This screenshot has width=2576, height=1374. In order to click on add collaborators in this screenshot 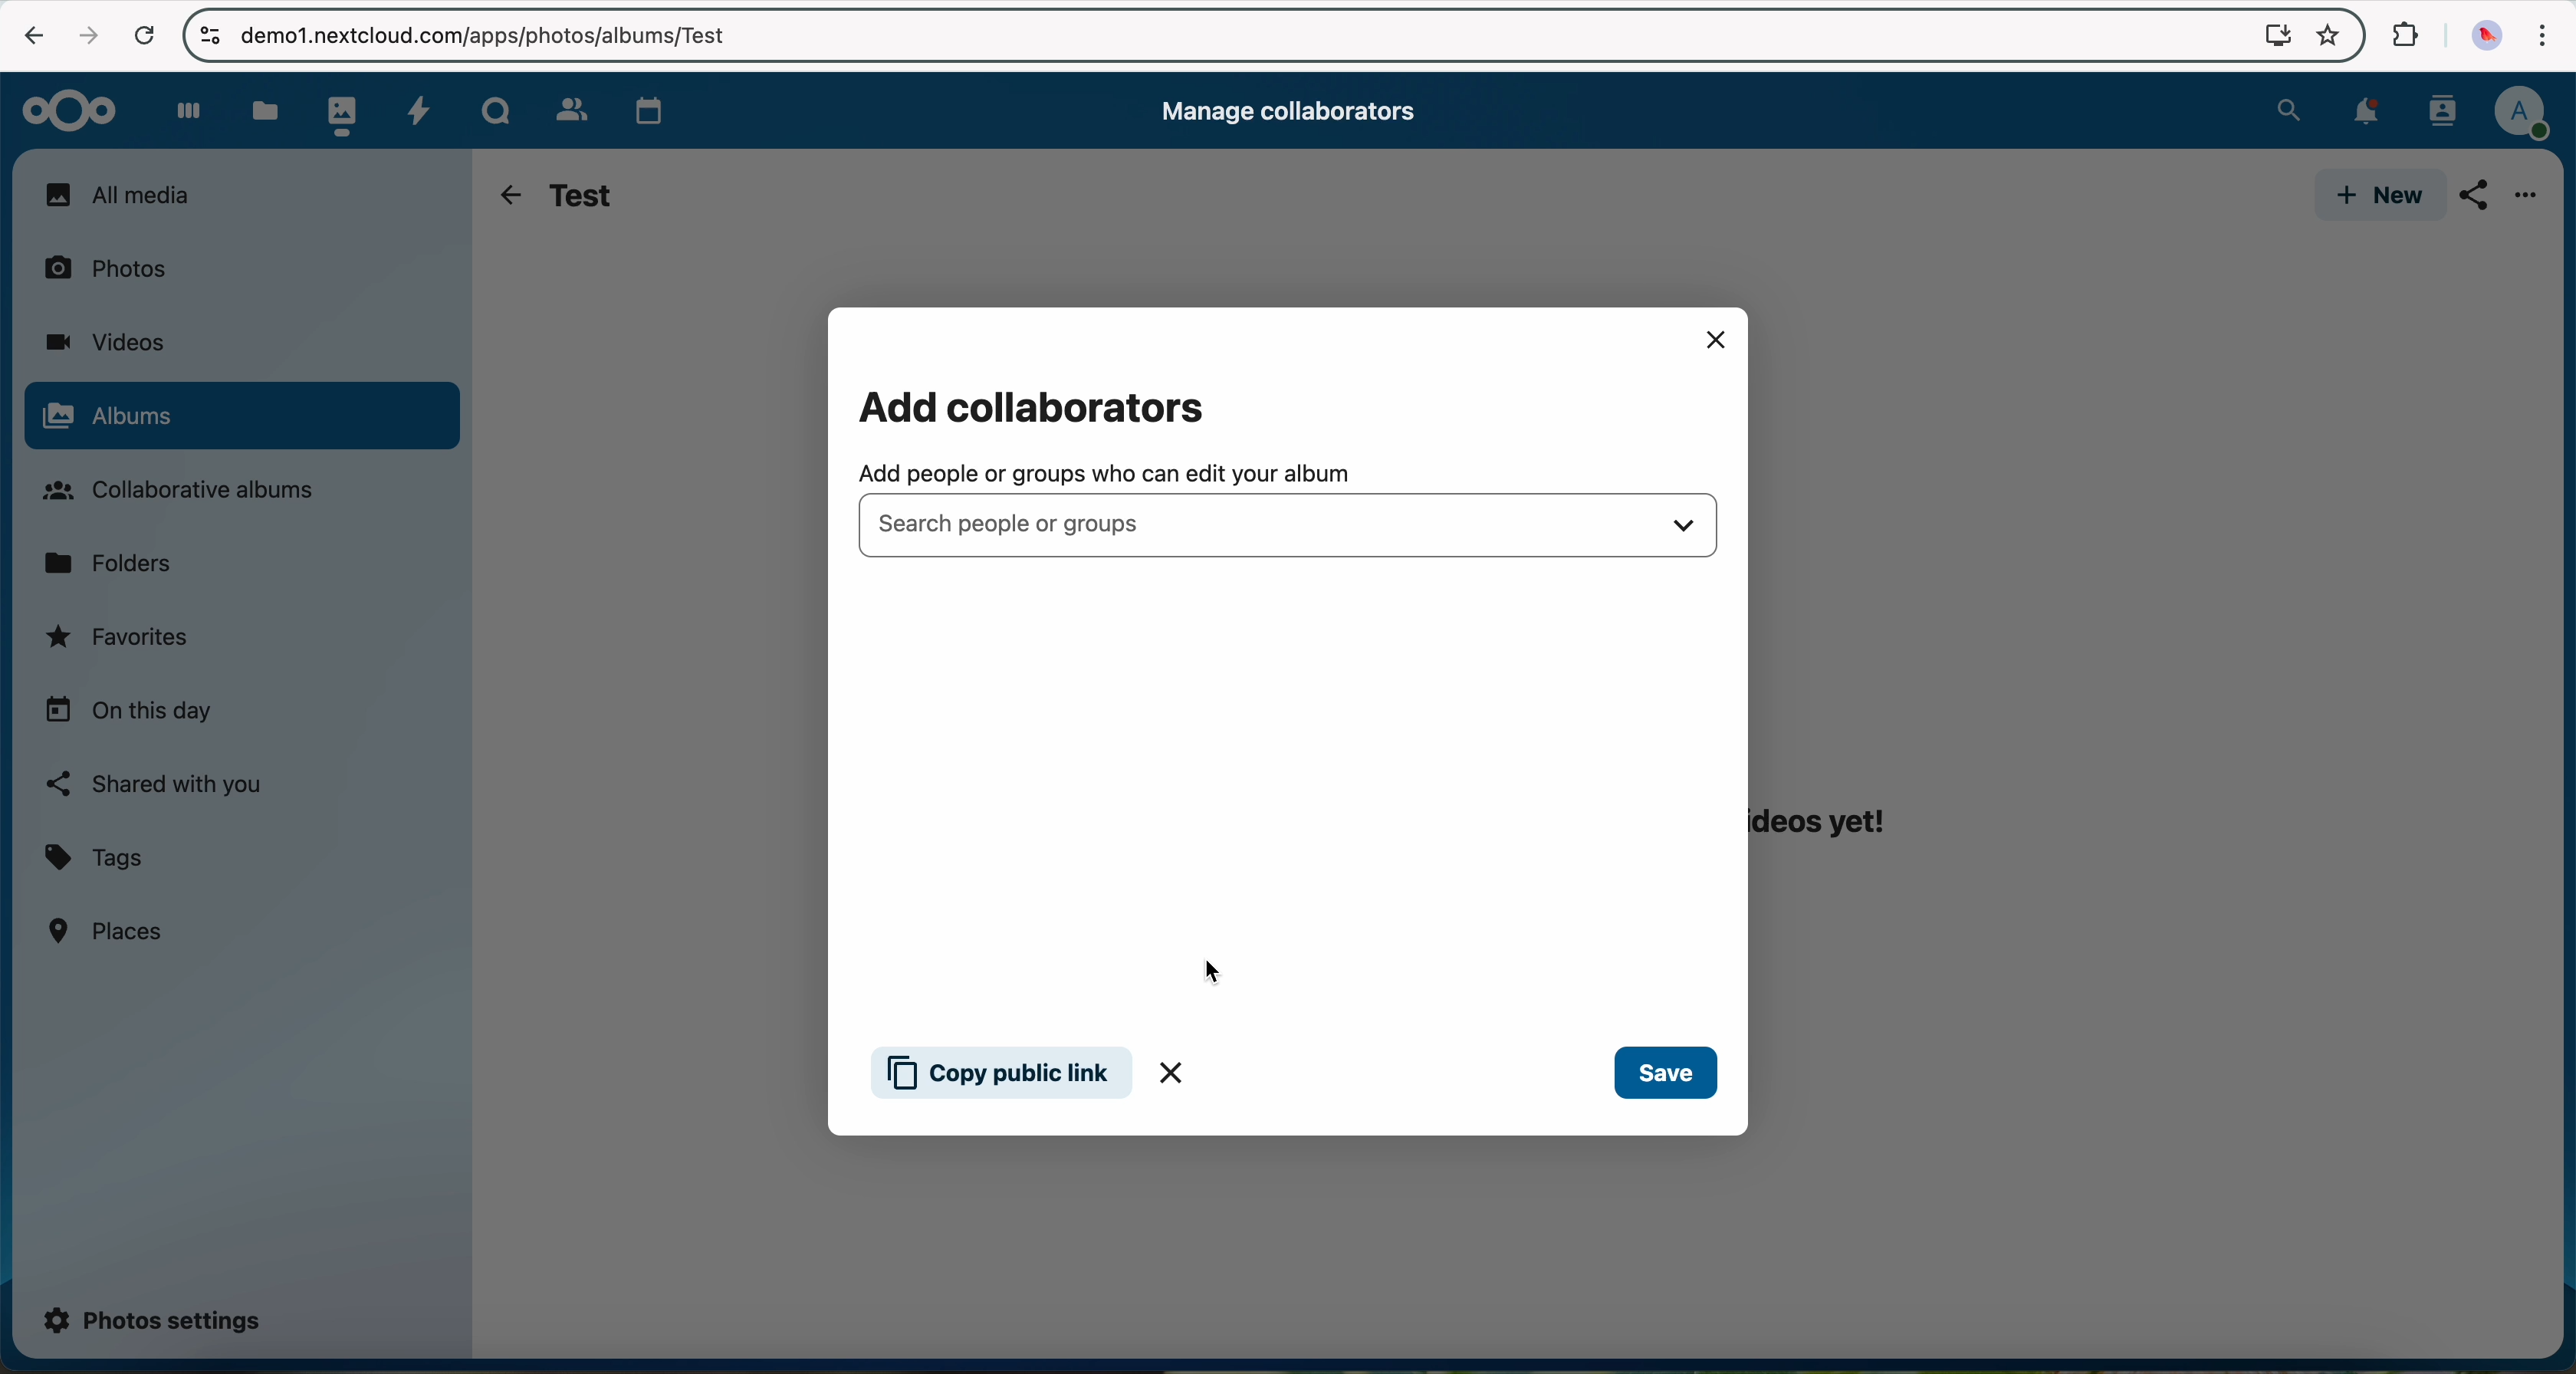, I will do `click(1045, 406)`.